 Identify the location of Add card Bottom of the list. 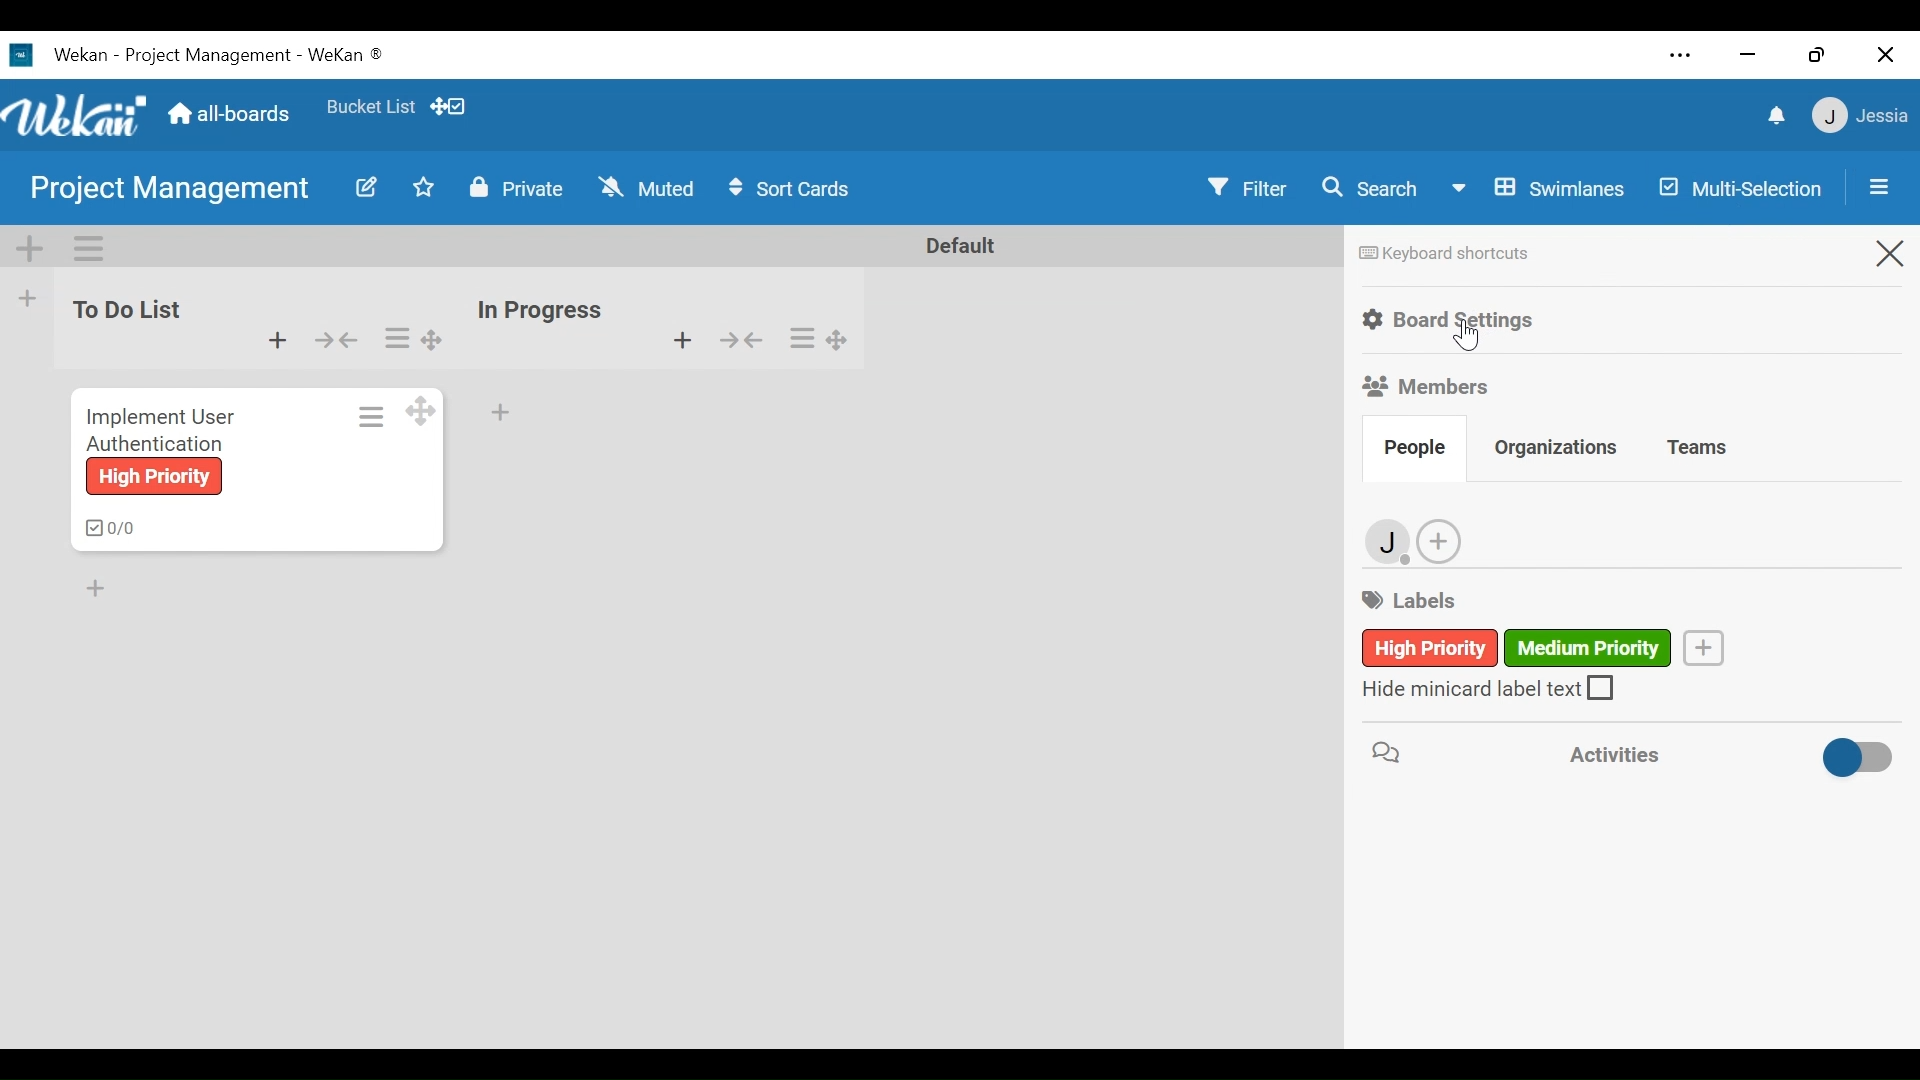
(499, 409).